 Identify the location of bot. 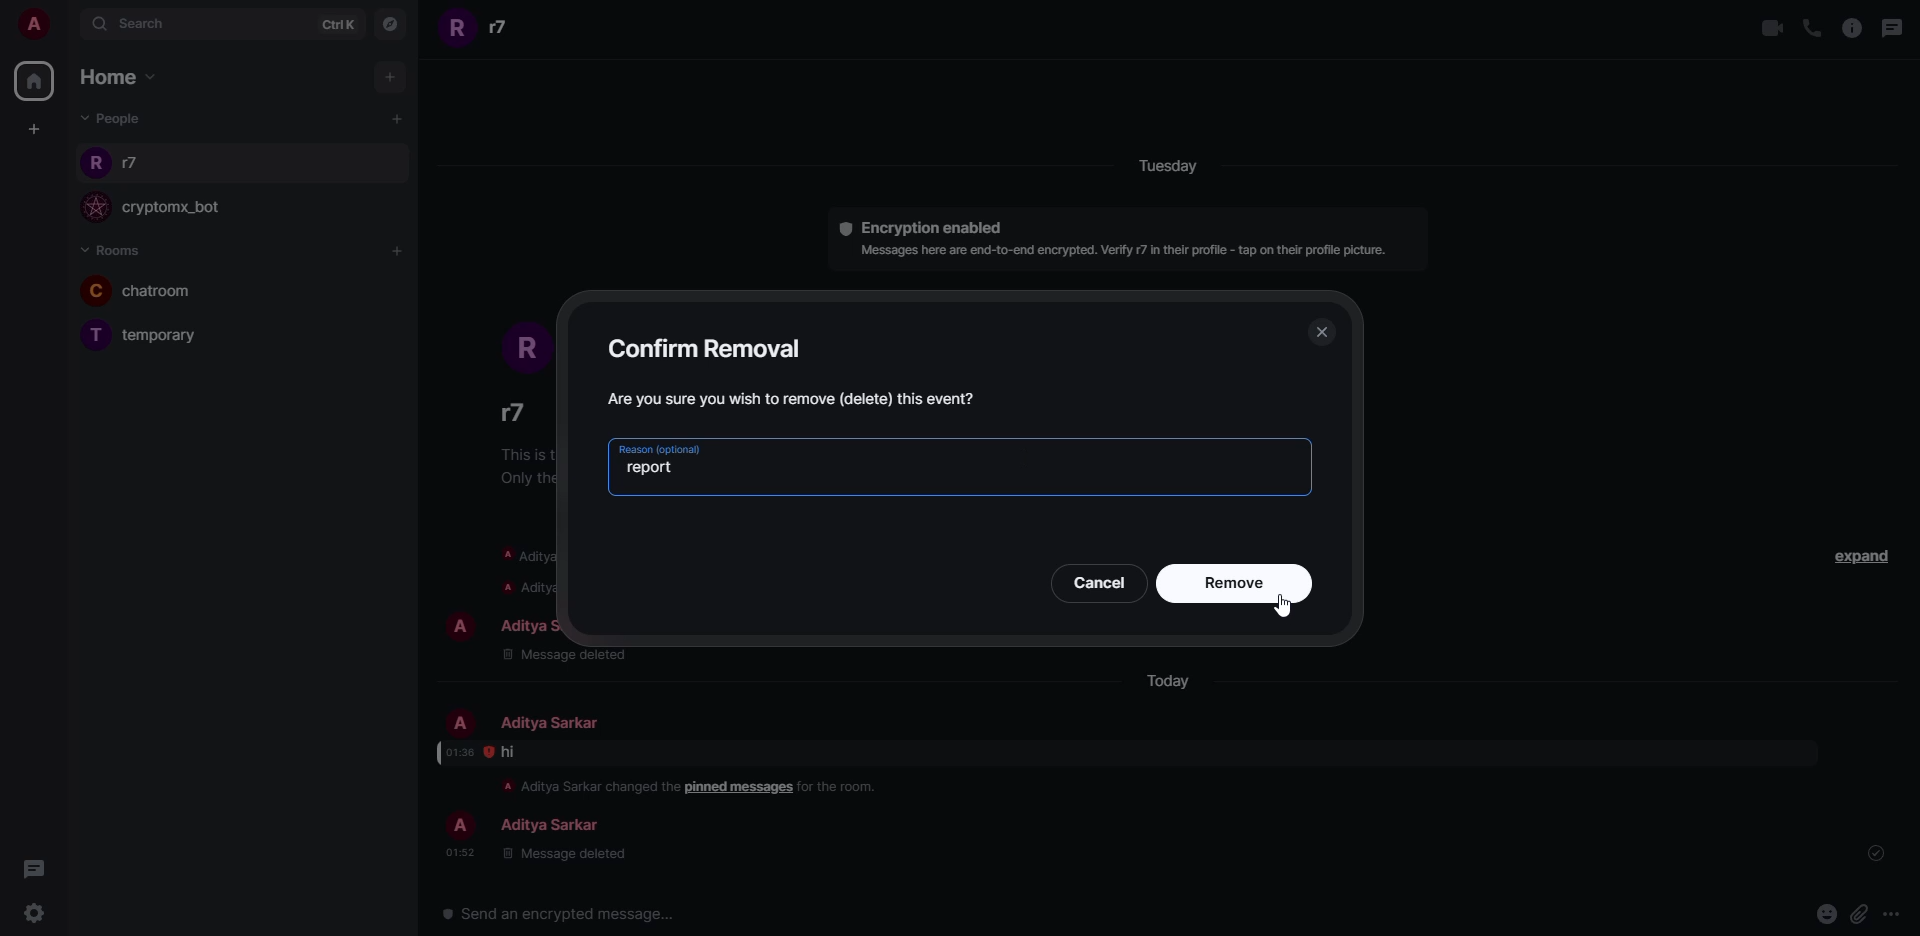
(176, 209).